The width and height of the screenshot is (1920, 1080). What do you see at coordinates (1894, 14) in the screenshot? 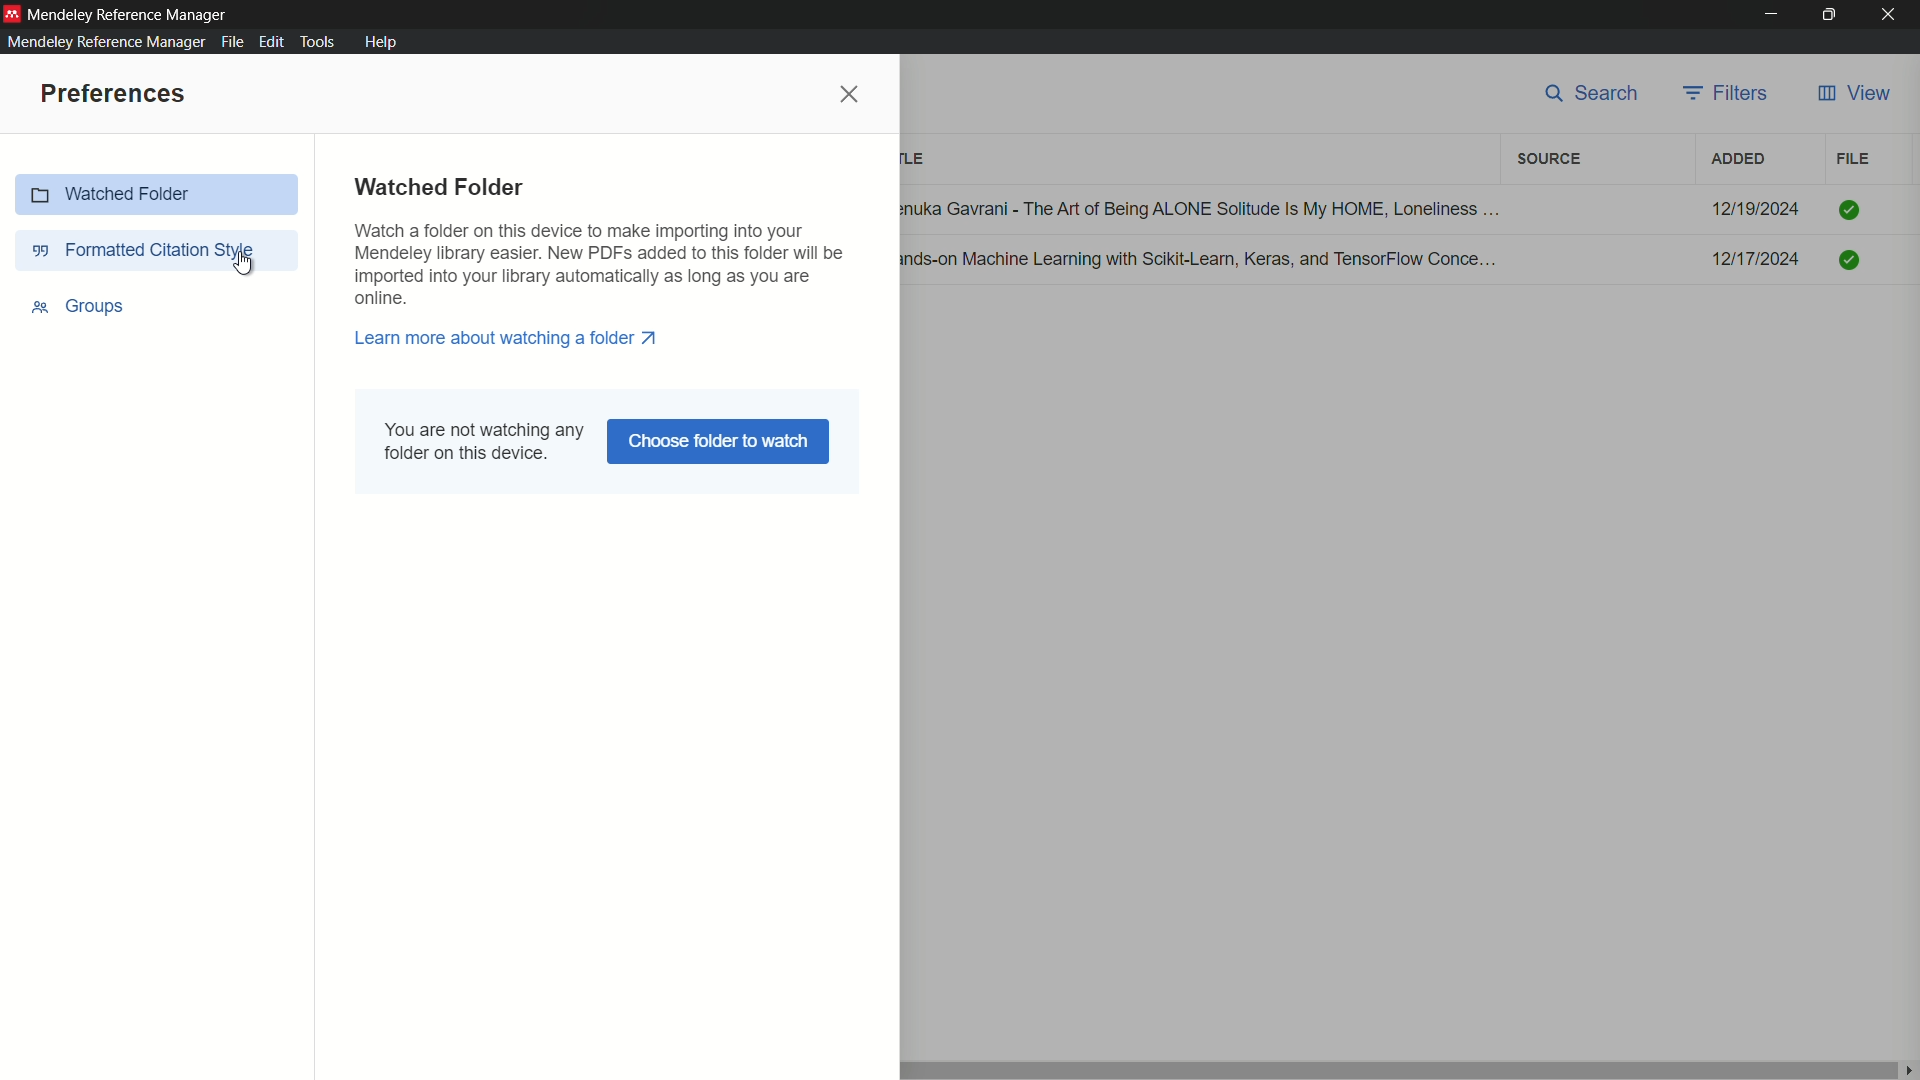
I see `close app` at bounding box center [1894, 14].